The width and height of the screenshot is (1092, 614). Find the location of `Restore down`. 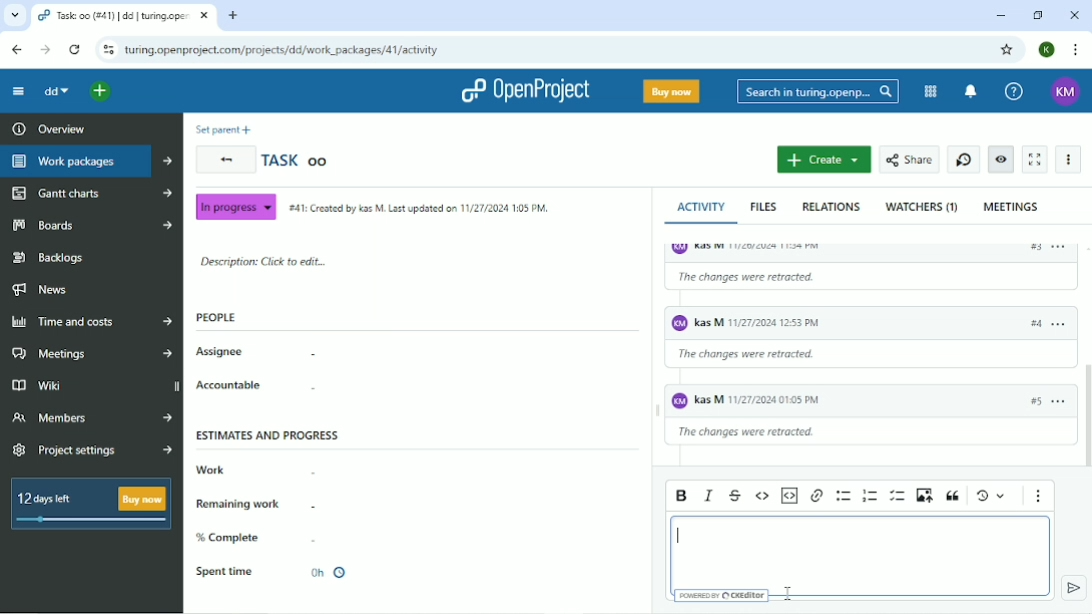

Restore down is located at coordinates (1039, 16).